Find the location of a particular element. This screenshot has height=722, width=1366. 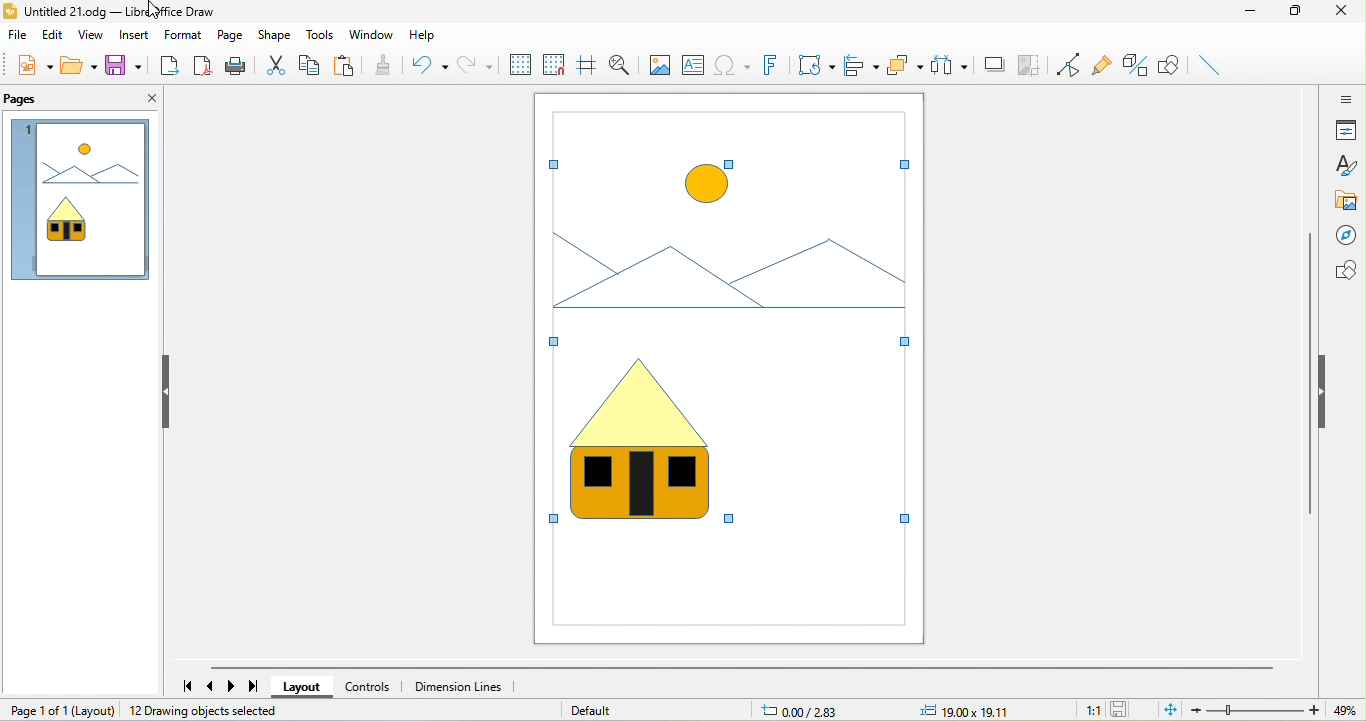

save is located at coordinates (121, 64).